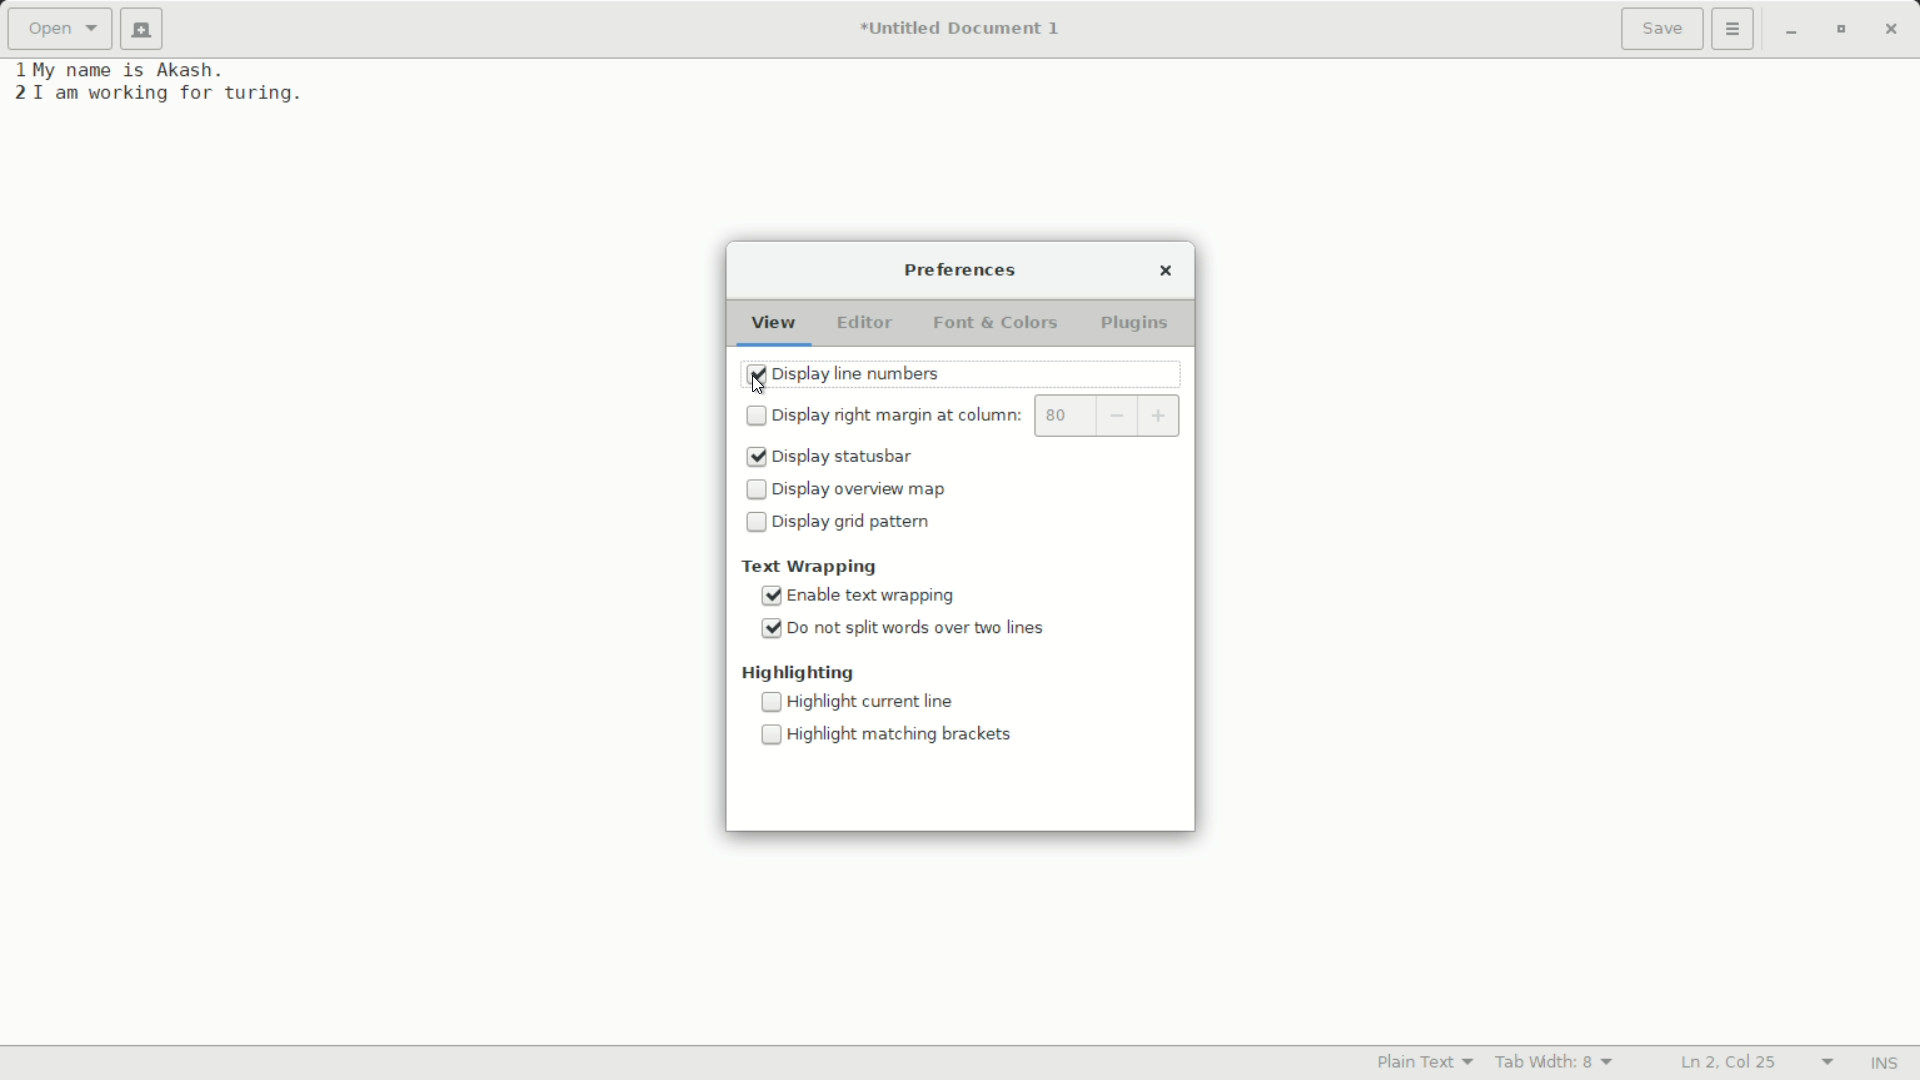 The height and width of the screenshot is (1080, 1920). What do you see at coordinates (1791, 32) in the screenshot?
I see `minimize` at bounding box center [1791, 32].